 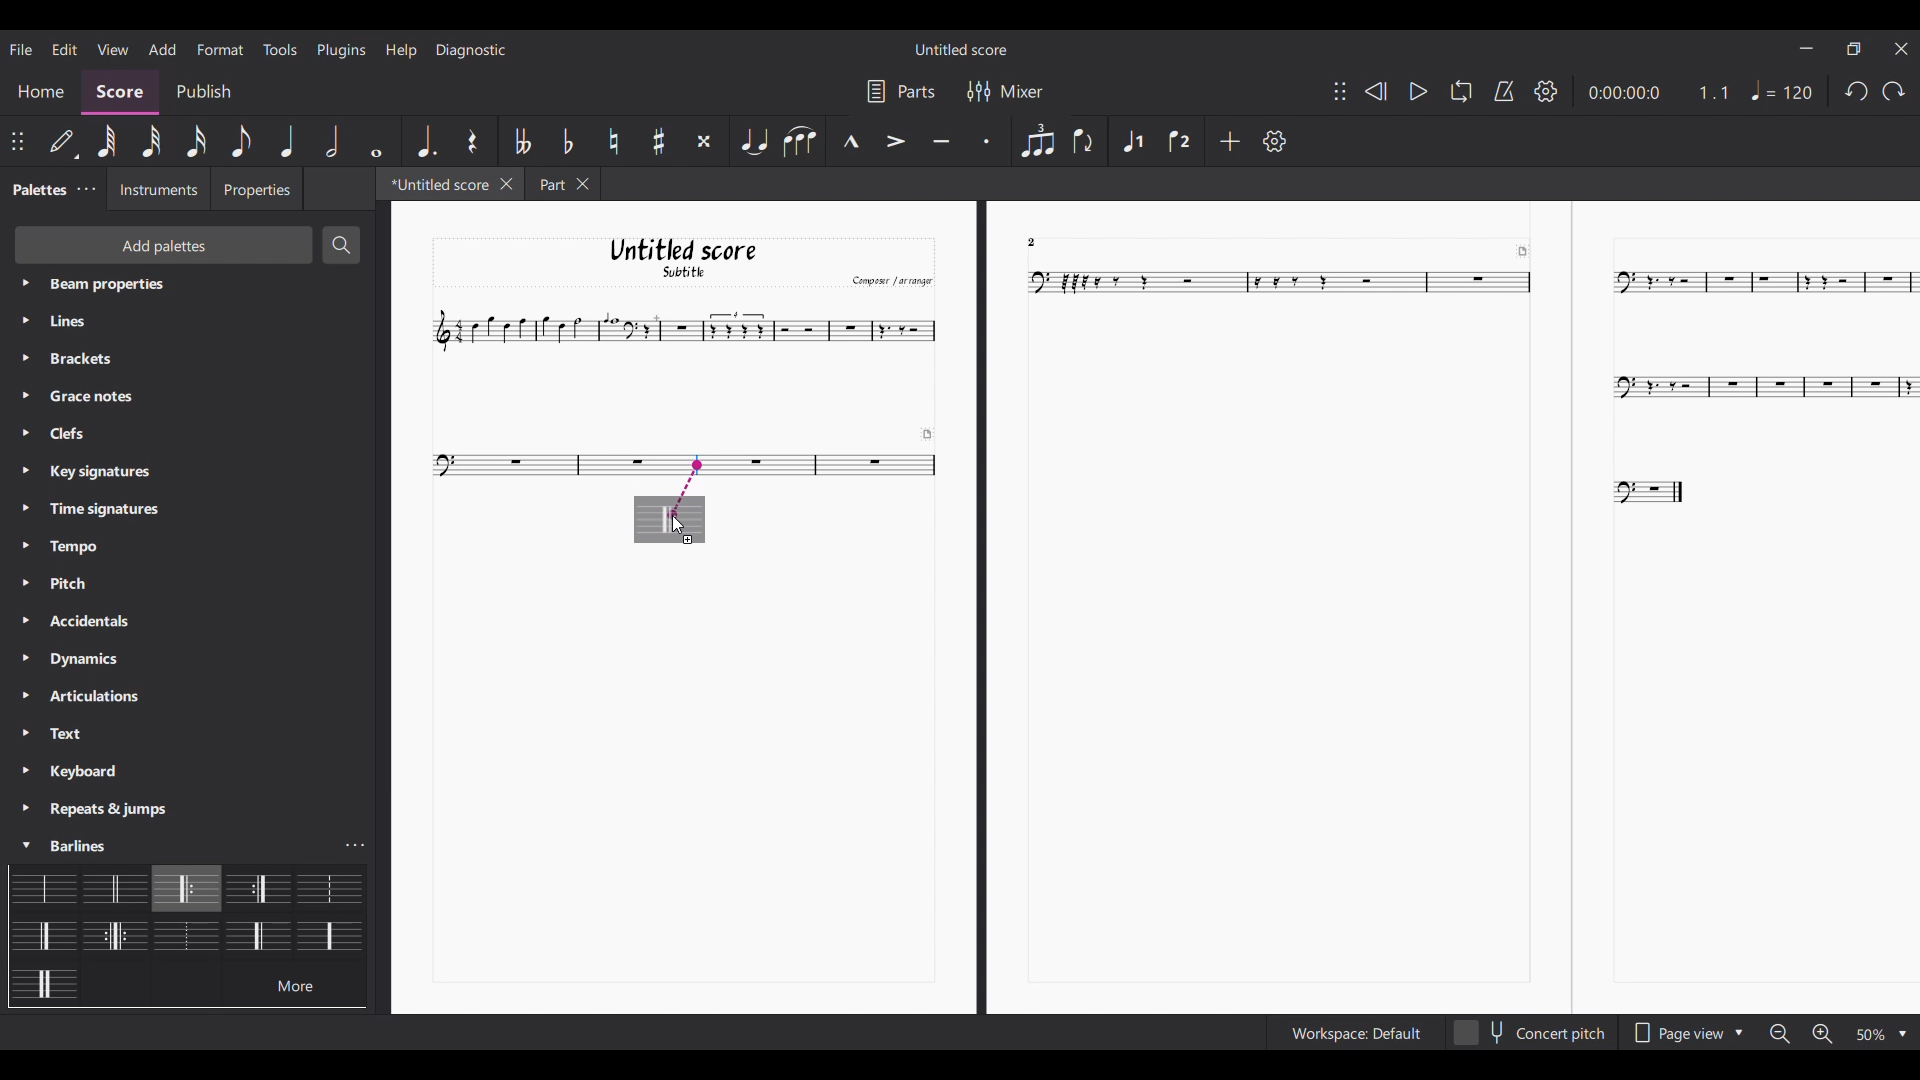 What do you see at coordinates (77, 737) in the screenshot?
I see `Palette settings` at bounding box center [77, 737].